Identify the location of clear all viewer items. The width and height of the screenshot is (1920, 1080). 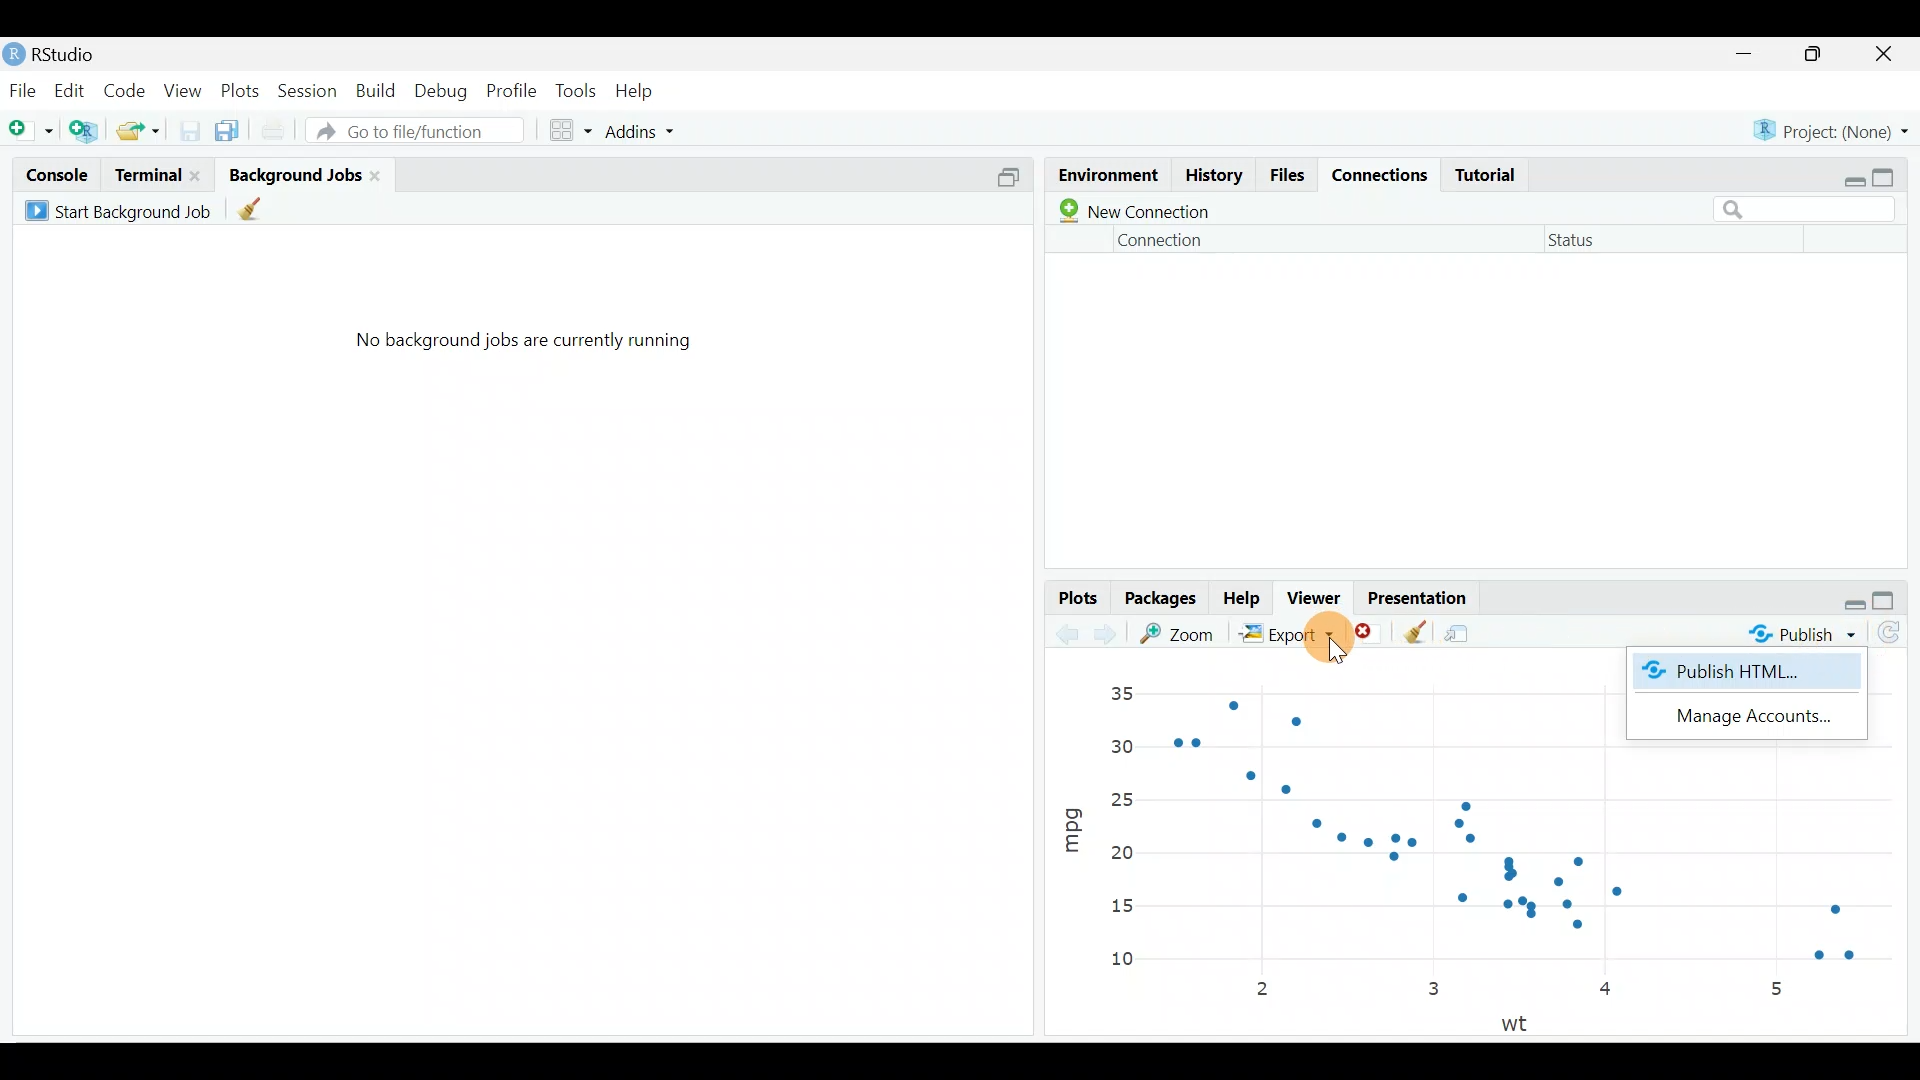
(1415, 629).